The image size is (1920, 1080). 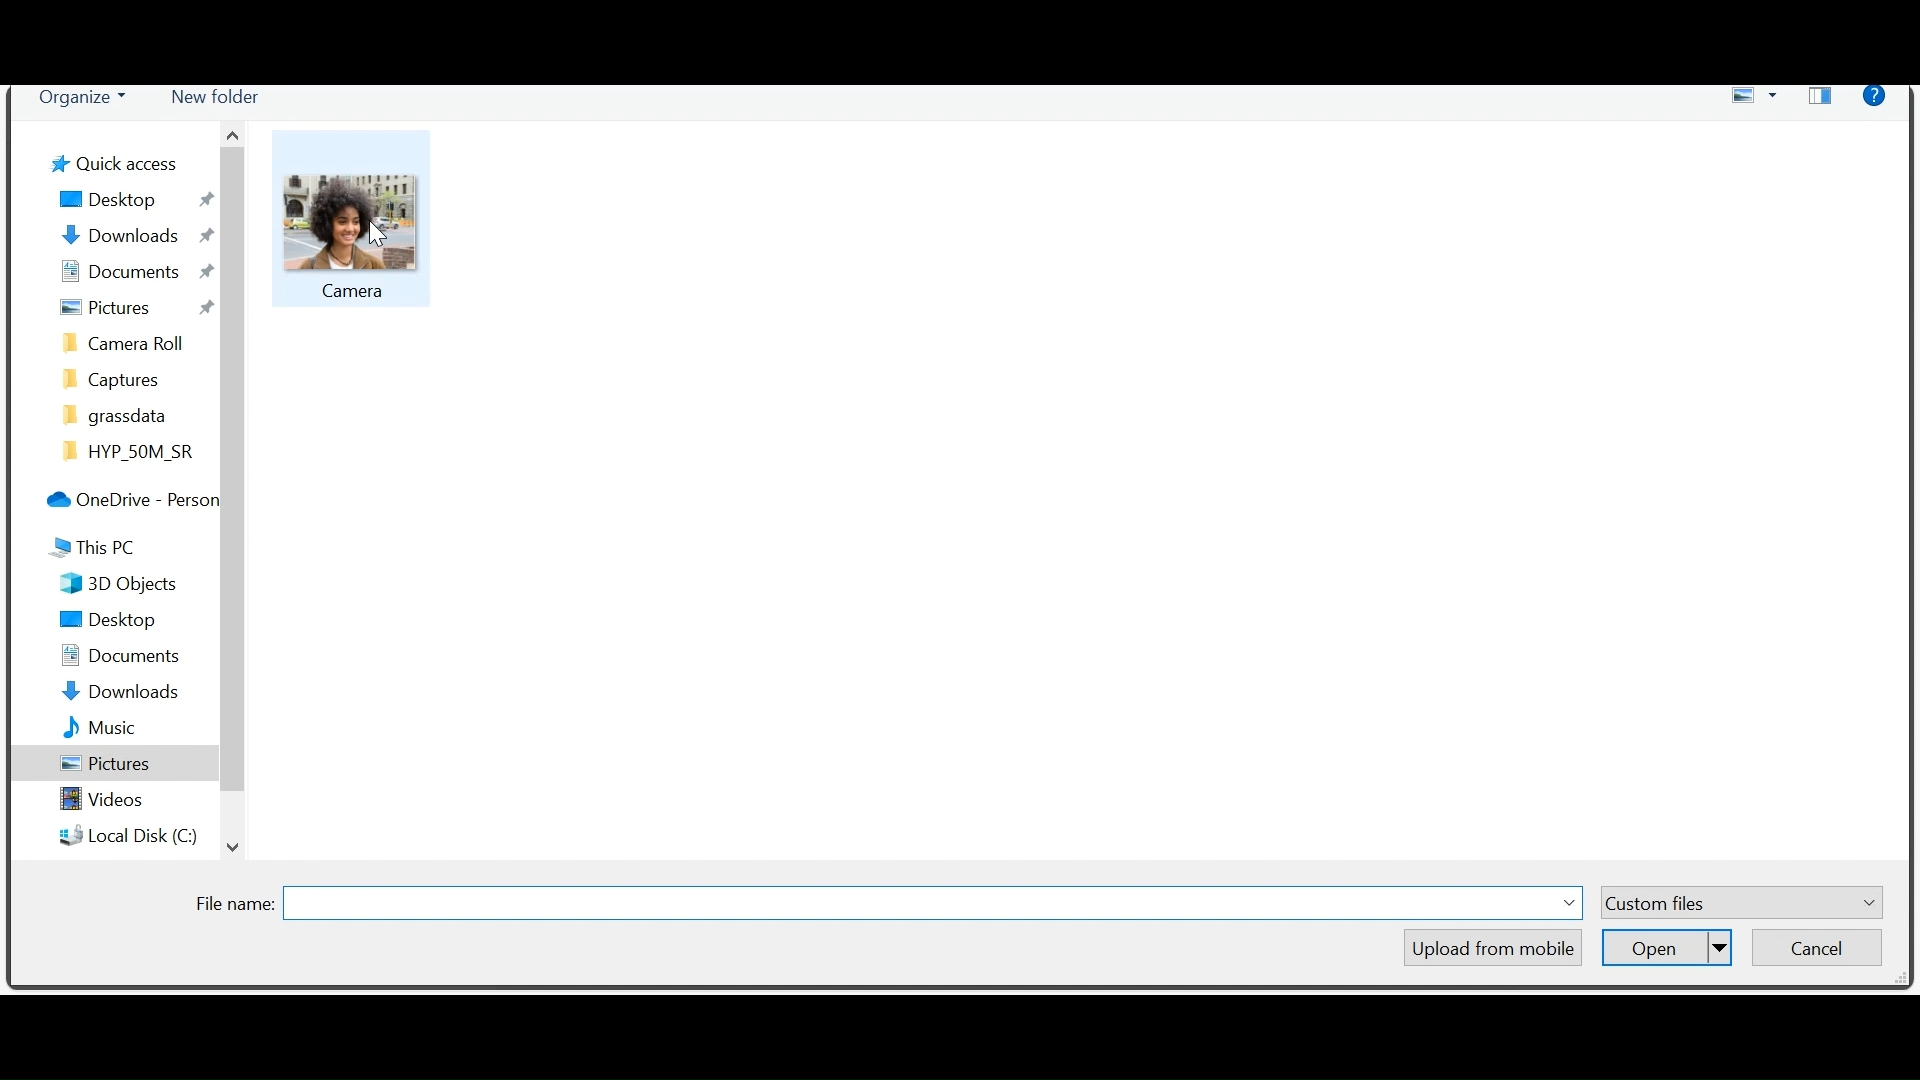 What do you see at coordinates (112, 547) in the screenshot?
I see `This Pc` at bounding box center [112, 547].